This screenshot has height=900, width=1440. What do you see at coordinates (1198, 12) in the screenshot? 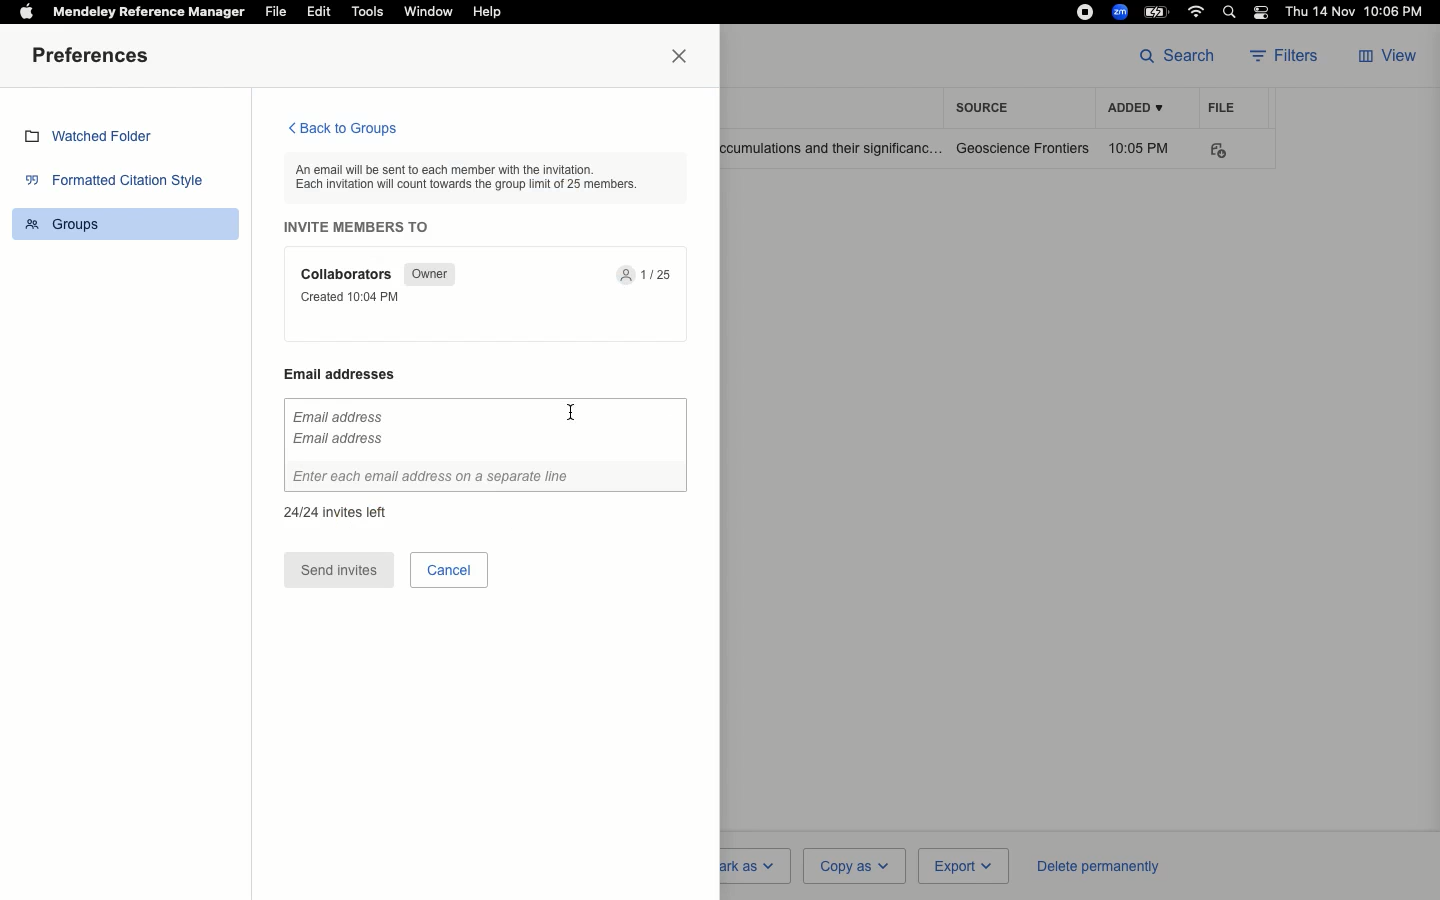
I see `Internet` at bounding box center [1198, 12].